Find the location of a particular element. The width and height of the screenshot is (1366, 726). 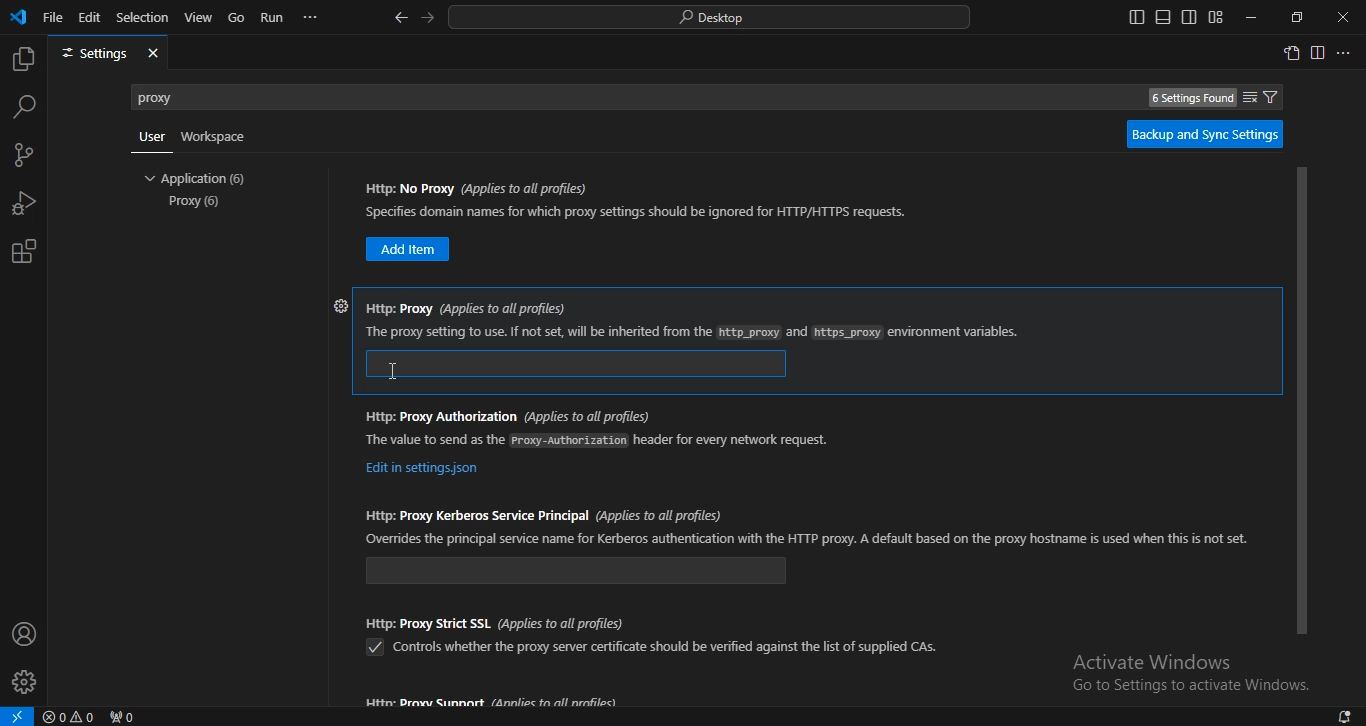

edit is located at coordinates (90, 17).